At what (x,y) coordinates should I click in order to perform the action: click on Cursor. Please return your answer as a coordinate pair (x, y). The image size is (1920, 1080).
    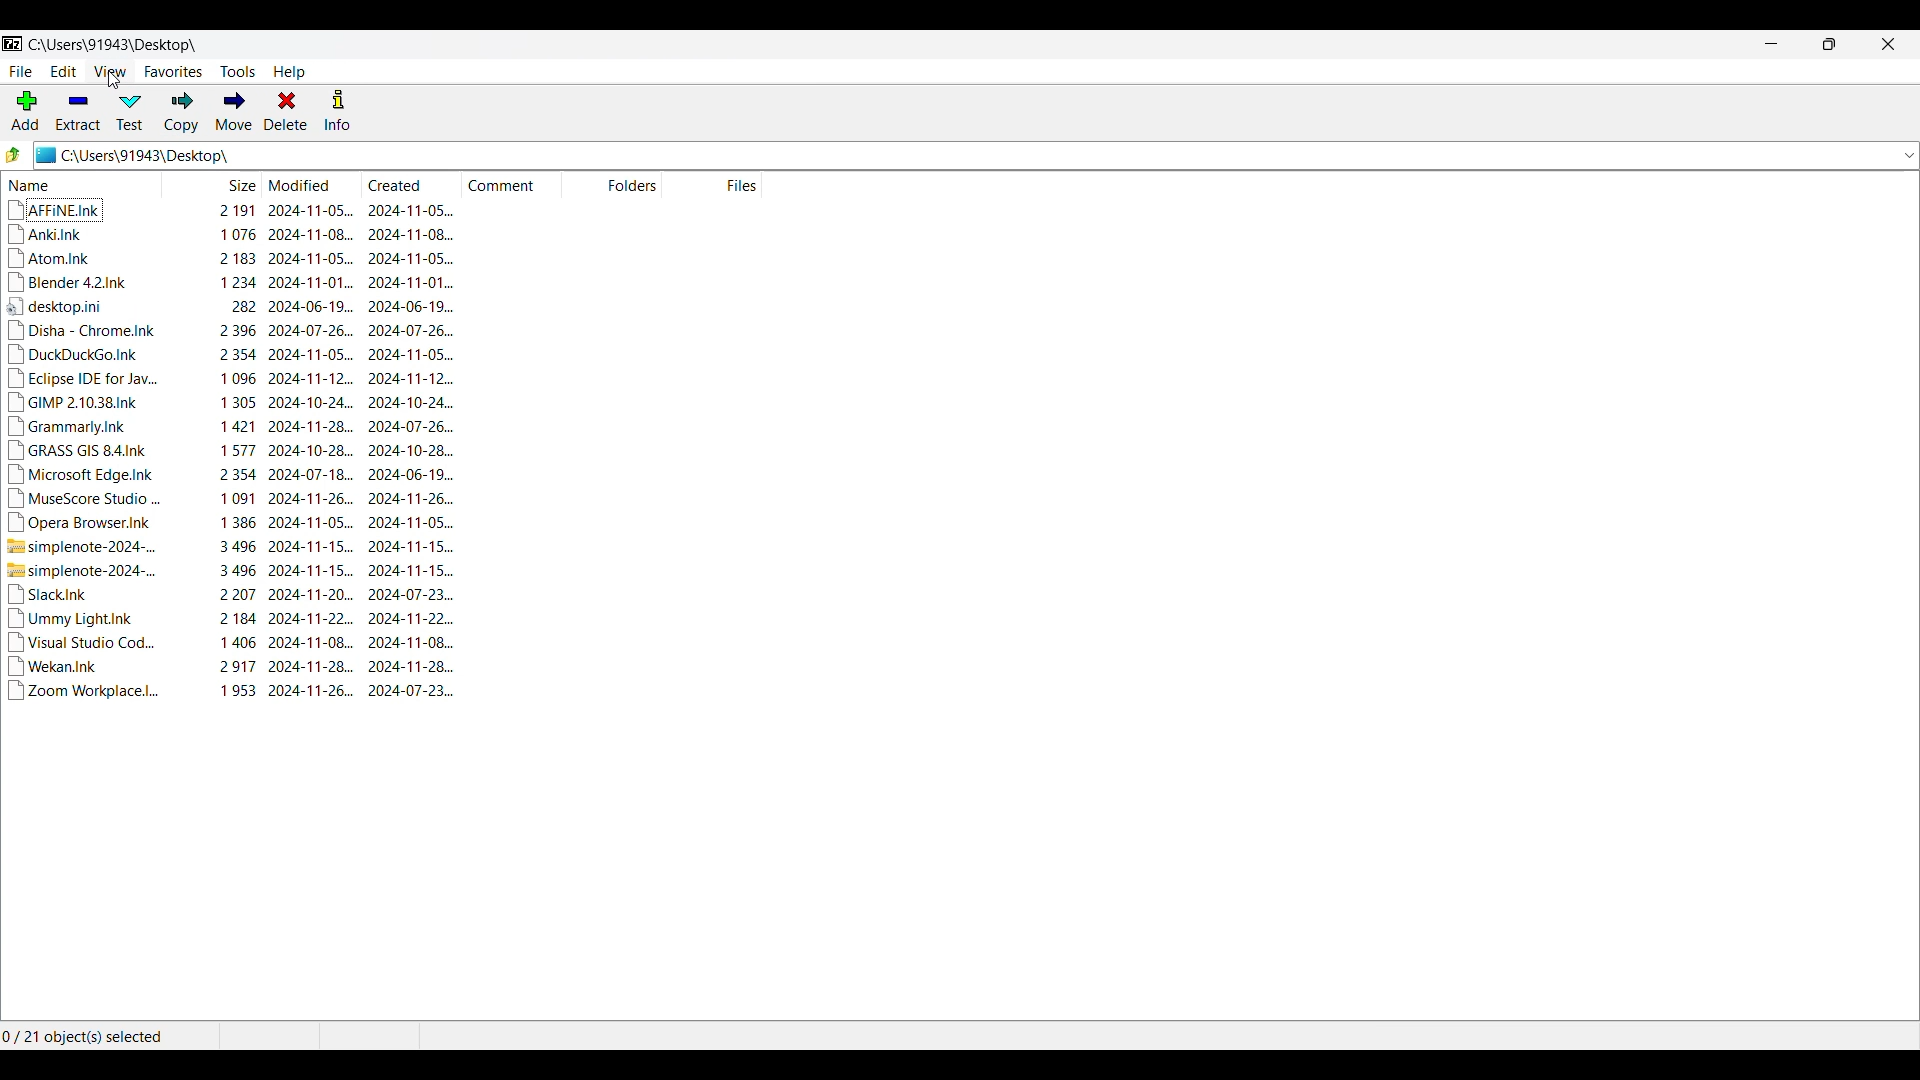
    Looking at the image, I should click on (114, 82).